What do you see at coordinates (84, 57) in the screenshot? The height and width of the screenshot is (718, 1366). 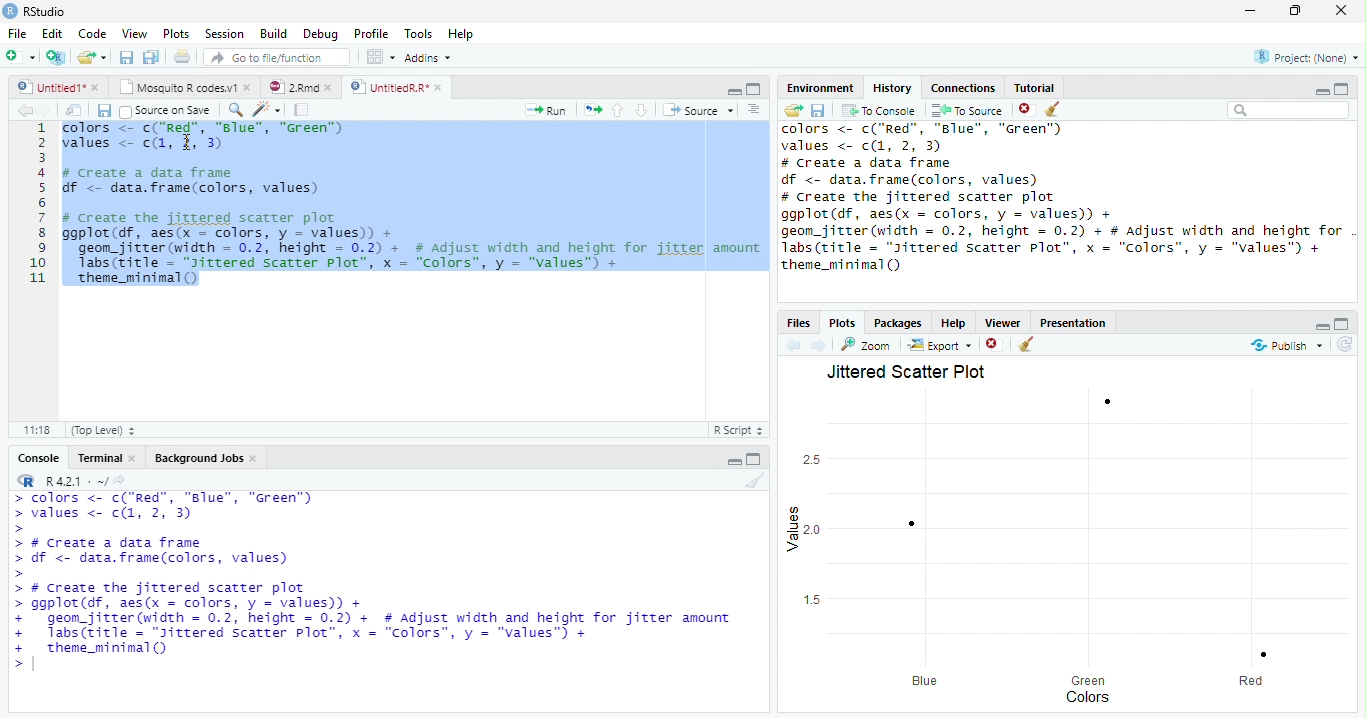 I see `Open an existing file` at bounding box center [84, 57].